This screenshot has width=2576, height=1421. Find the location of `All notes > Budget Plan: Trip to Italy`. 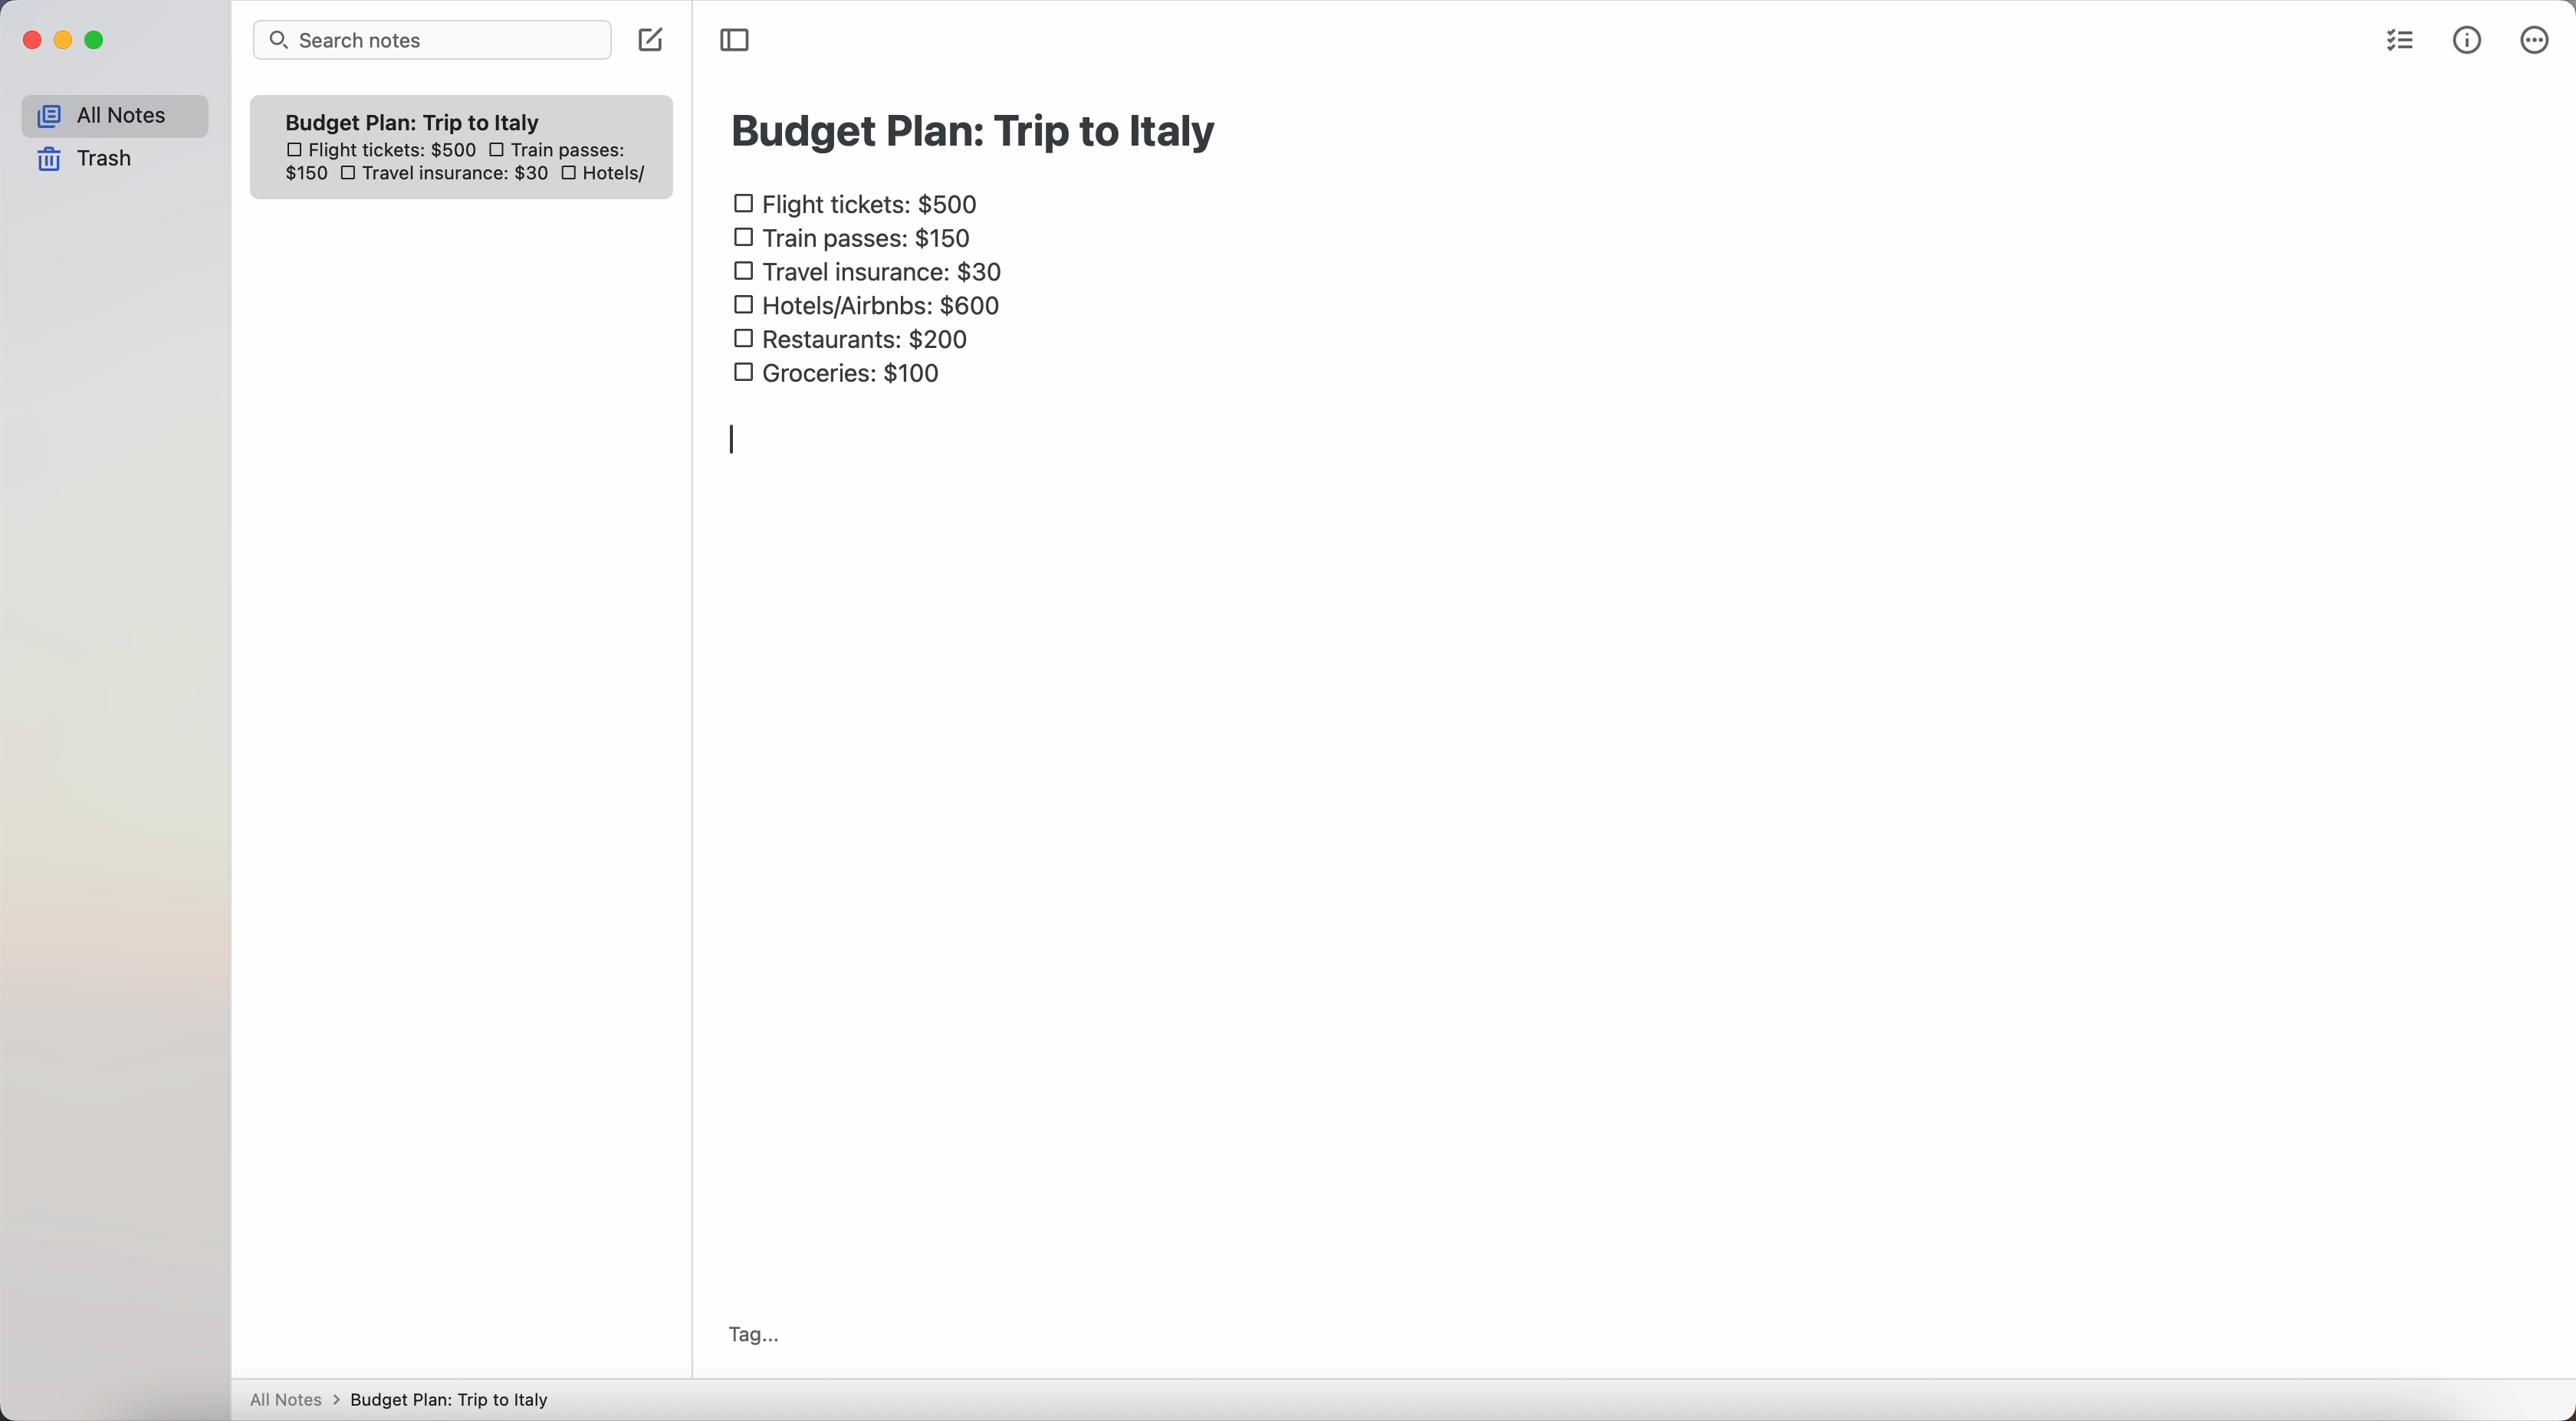

All notes > Budget Plan: Trip to Italy is located at coordinates (409, 1399).